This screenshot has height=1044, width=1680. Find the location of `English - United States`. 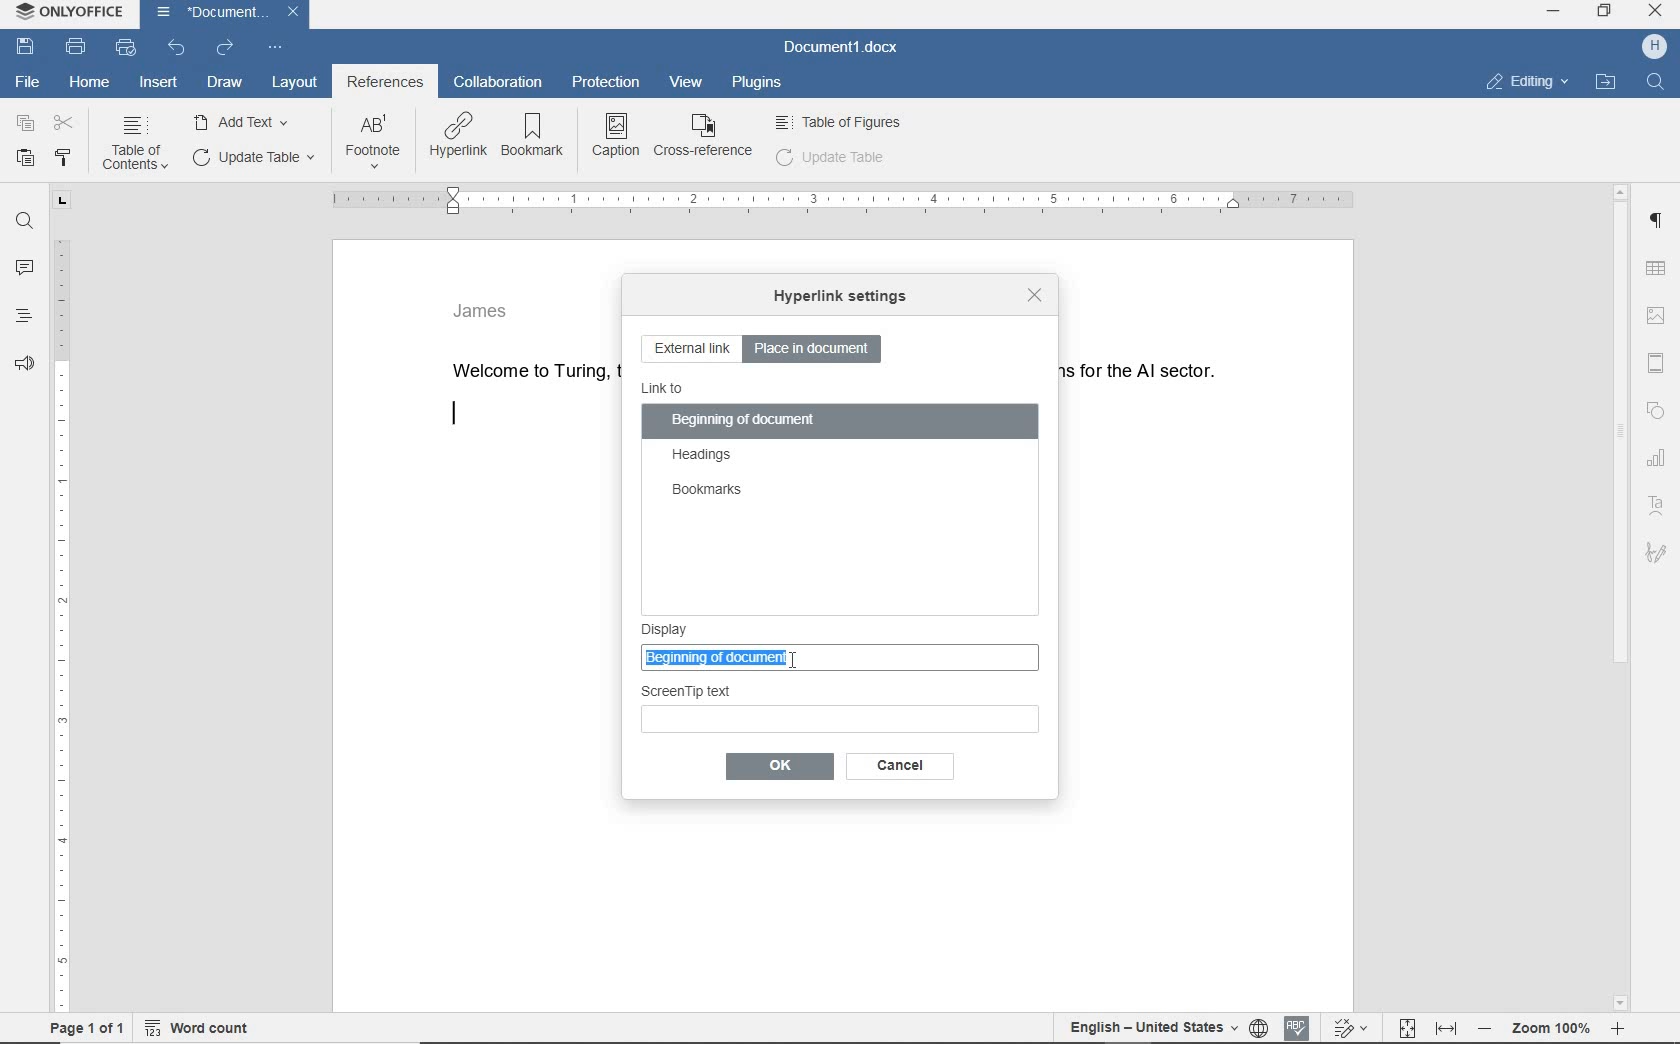

English - United States is located at coordinates (1141, 1029).